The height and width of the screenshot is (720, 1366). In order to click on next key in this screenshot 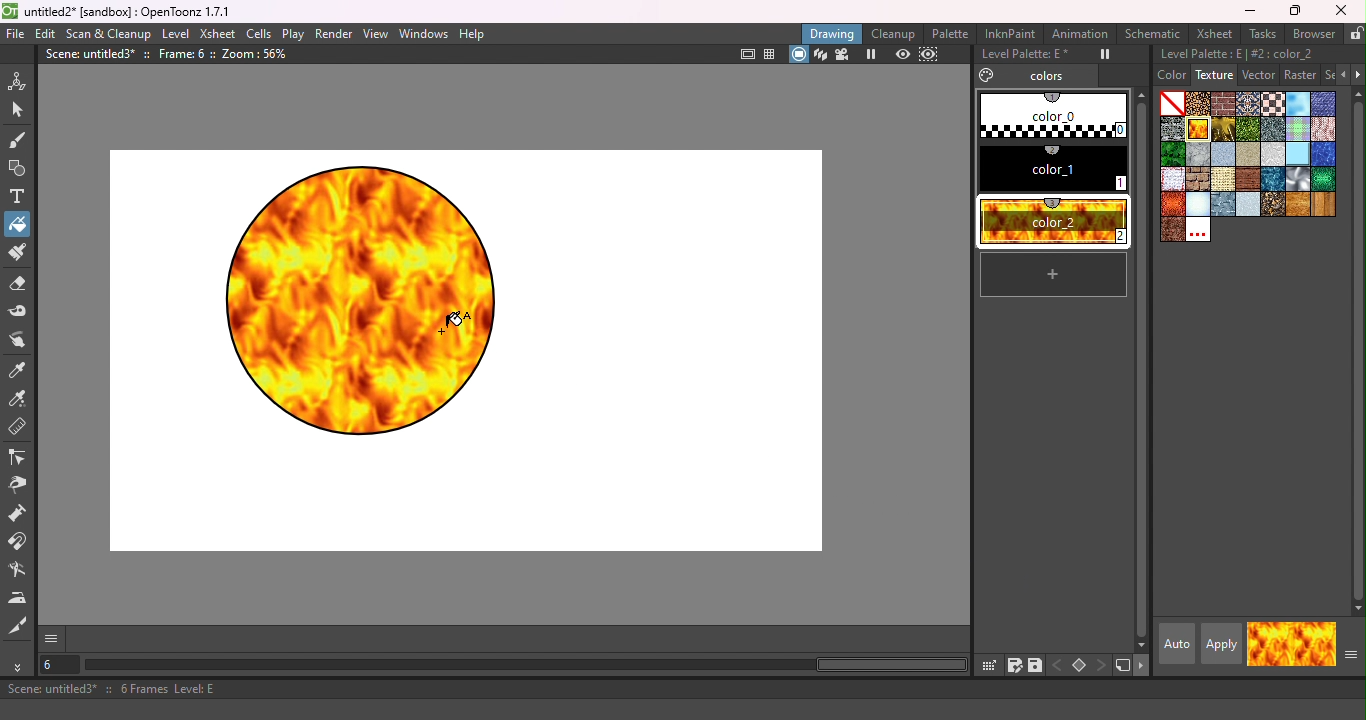, I will do `click(1102, 666)`.